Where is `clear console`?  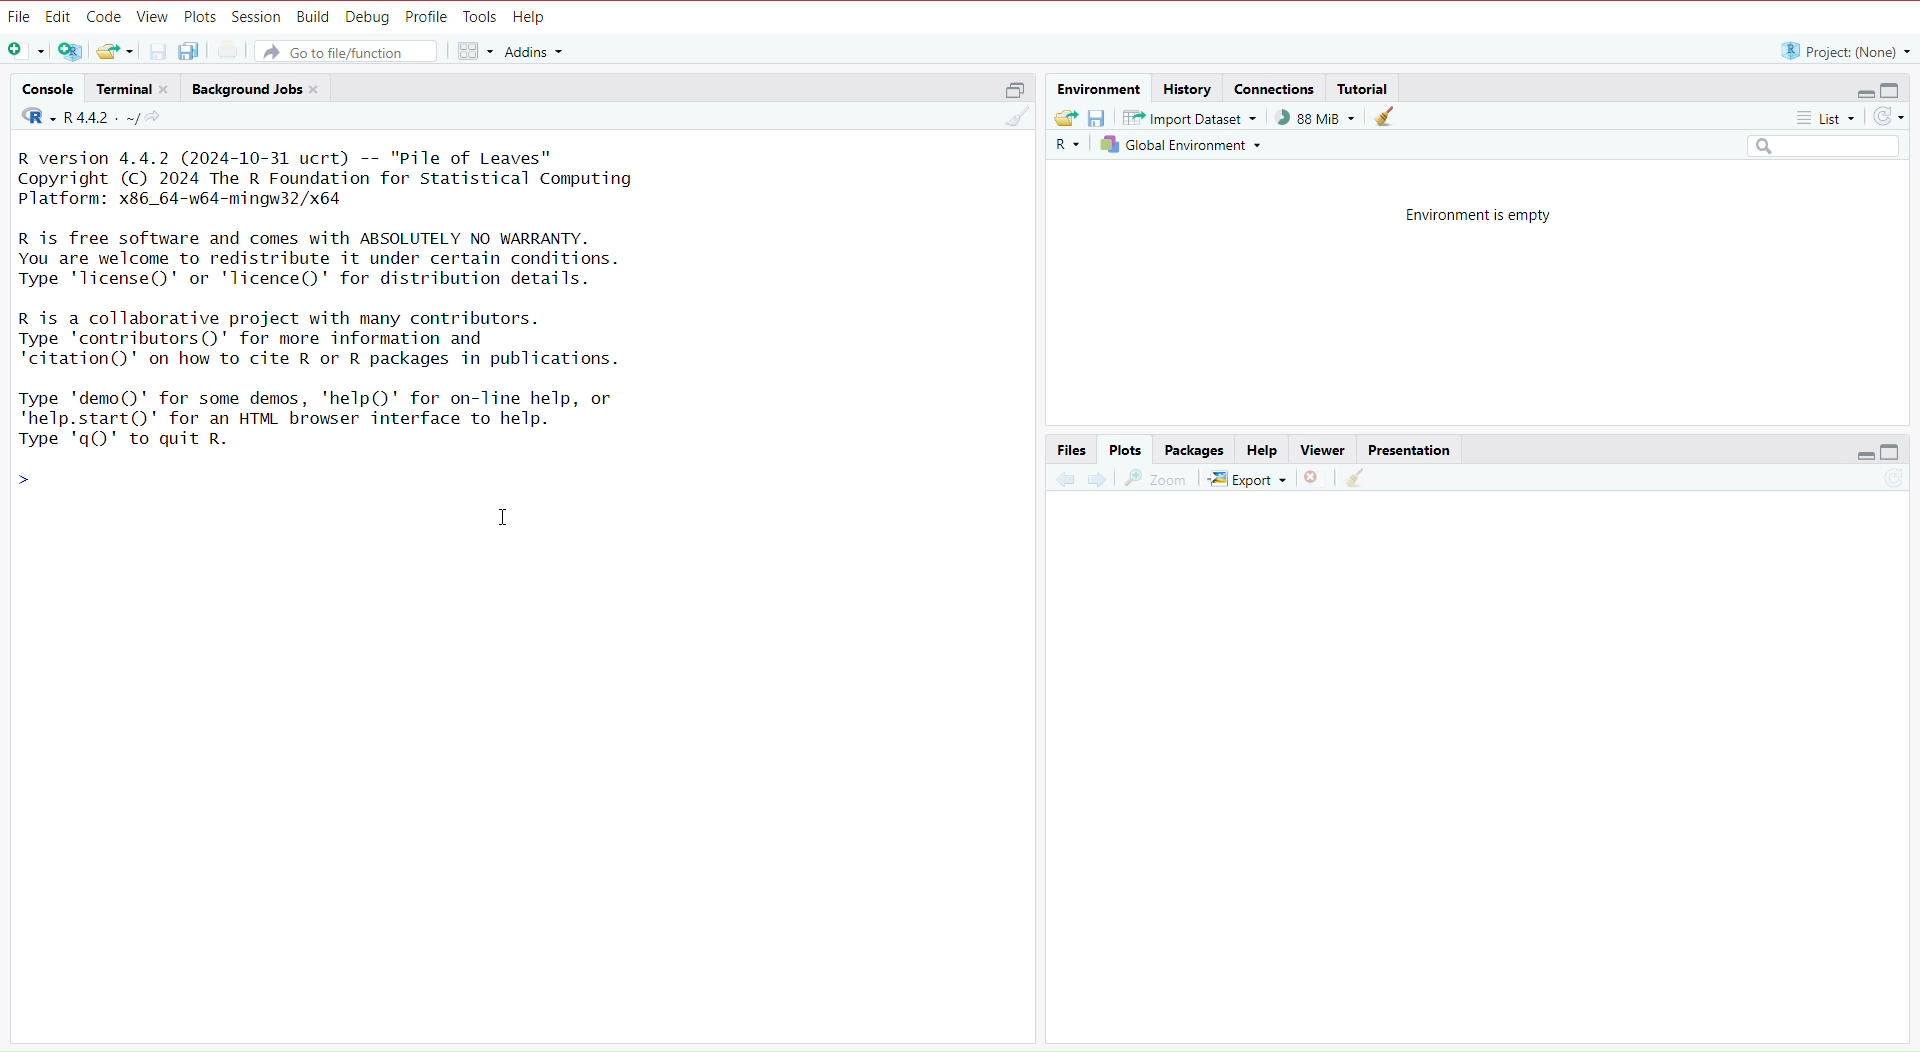 clear console is located at coordinates (1009, 119).